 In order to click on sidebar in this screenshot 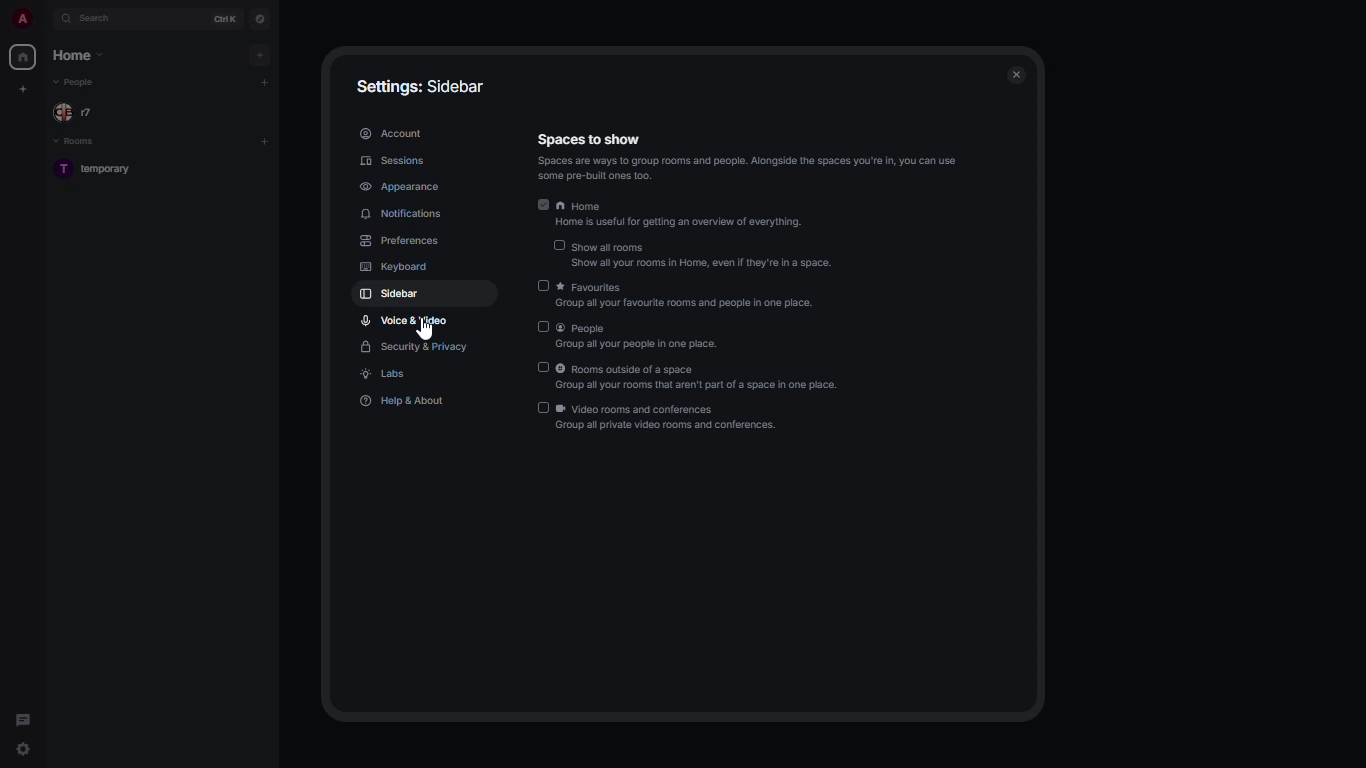, I will do `click(392, 293)`.